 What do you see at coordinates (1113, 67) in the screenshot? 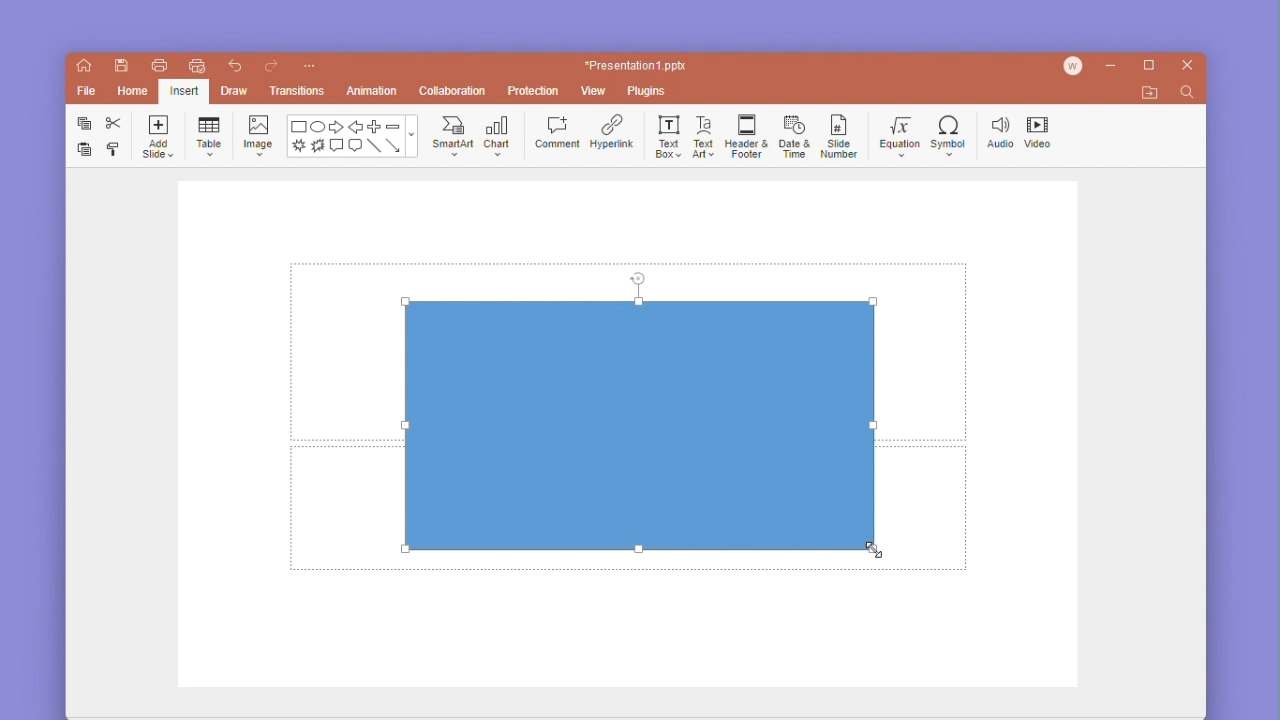
I see `minimize` at bounding box center [1113, 67].